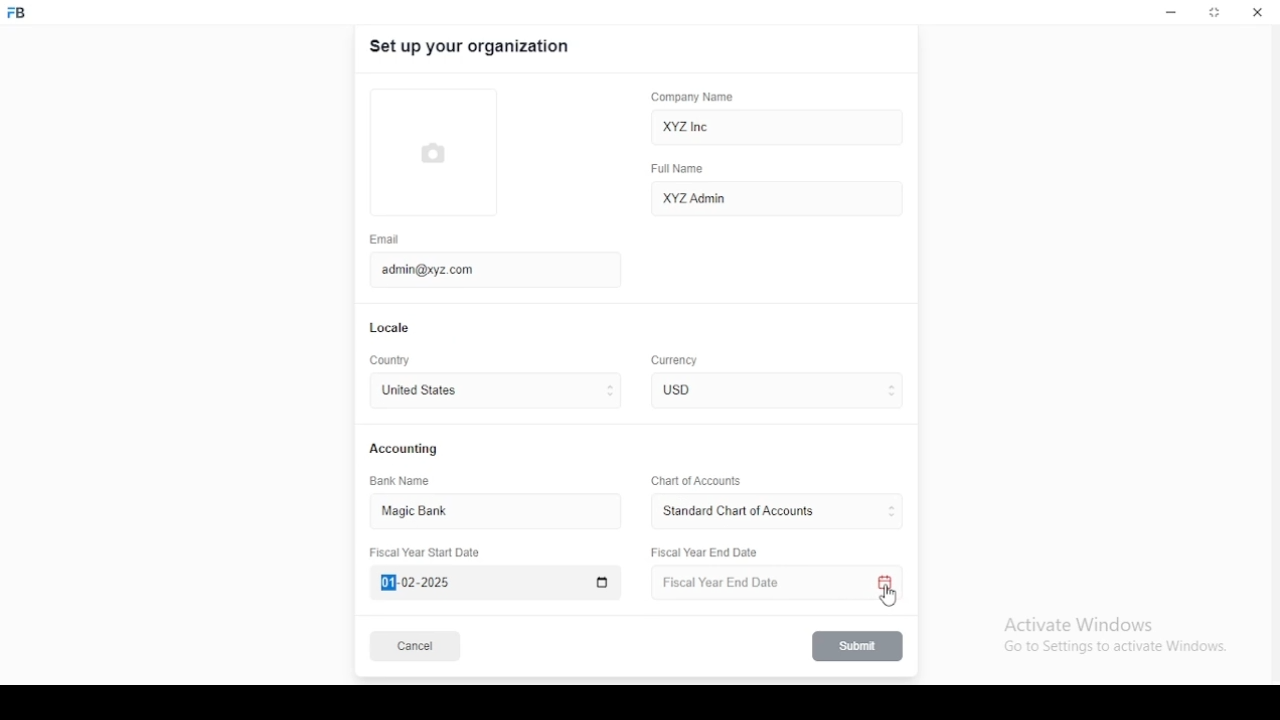  I want to click on Chart of Accounts, so click(693, 480).